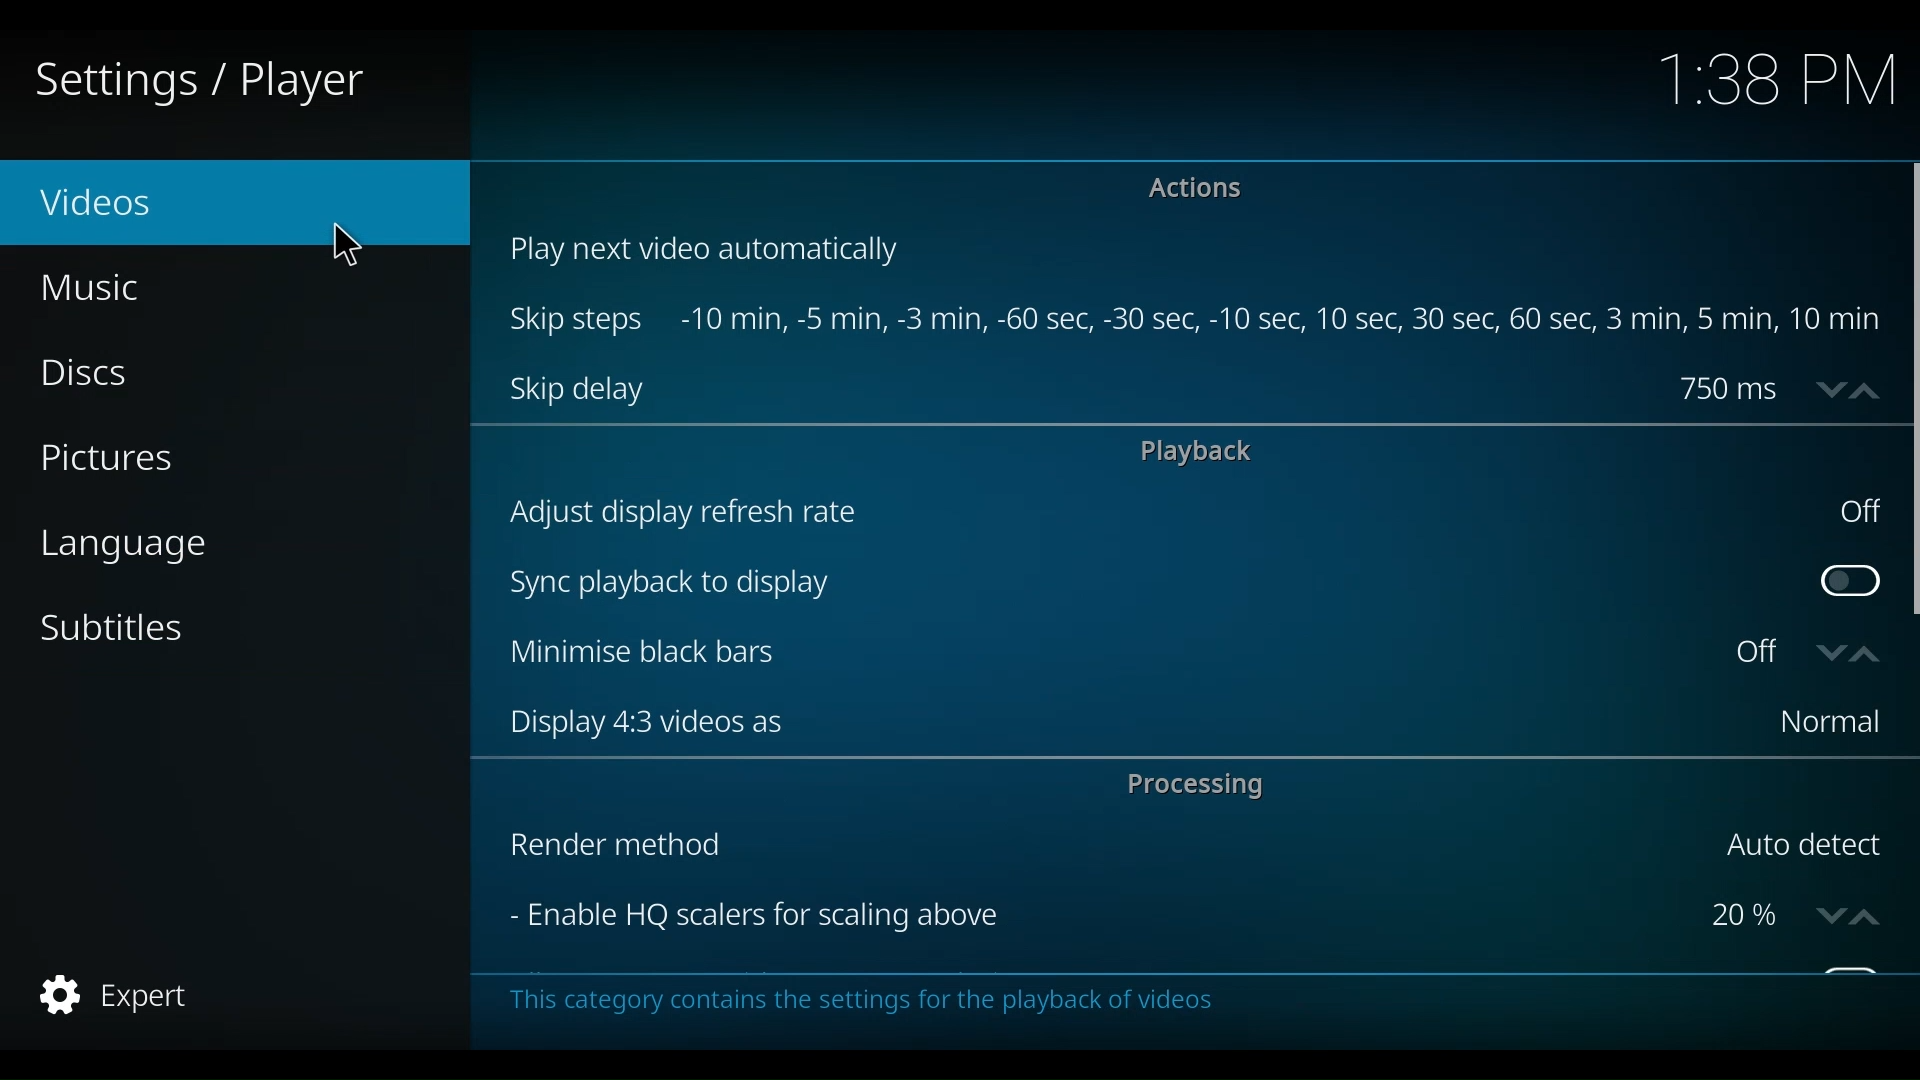 The image size is (1920, 1080). Describe the element at coordinates (1828, 651) in the screenshot. I see `down` at that location.